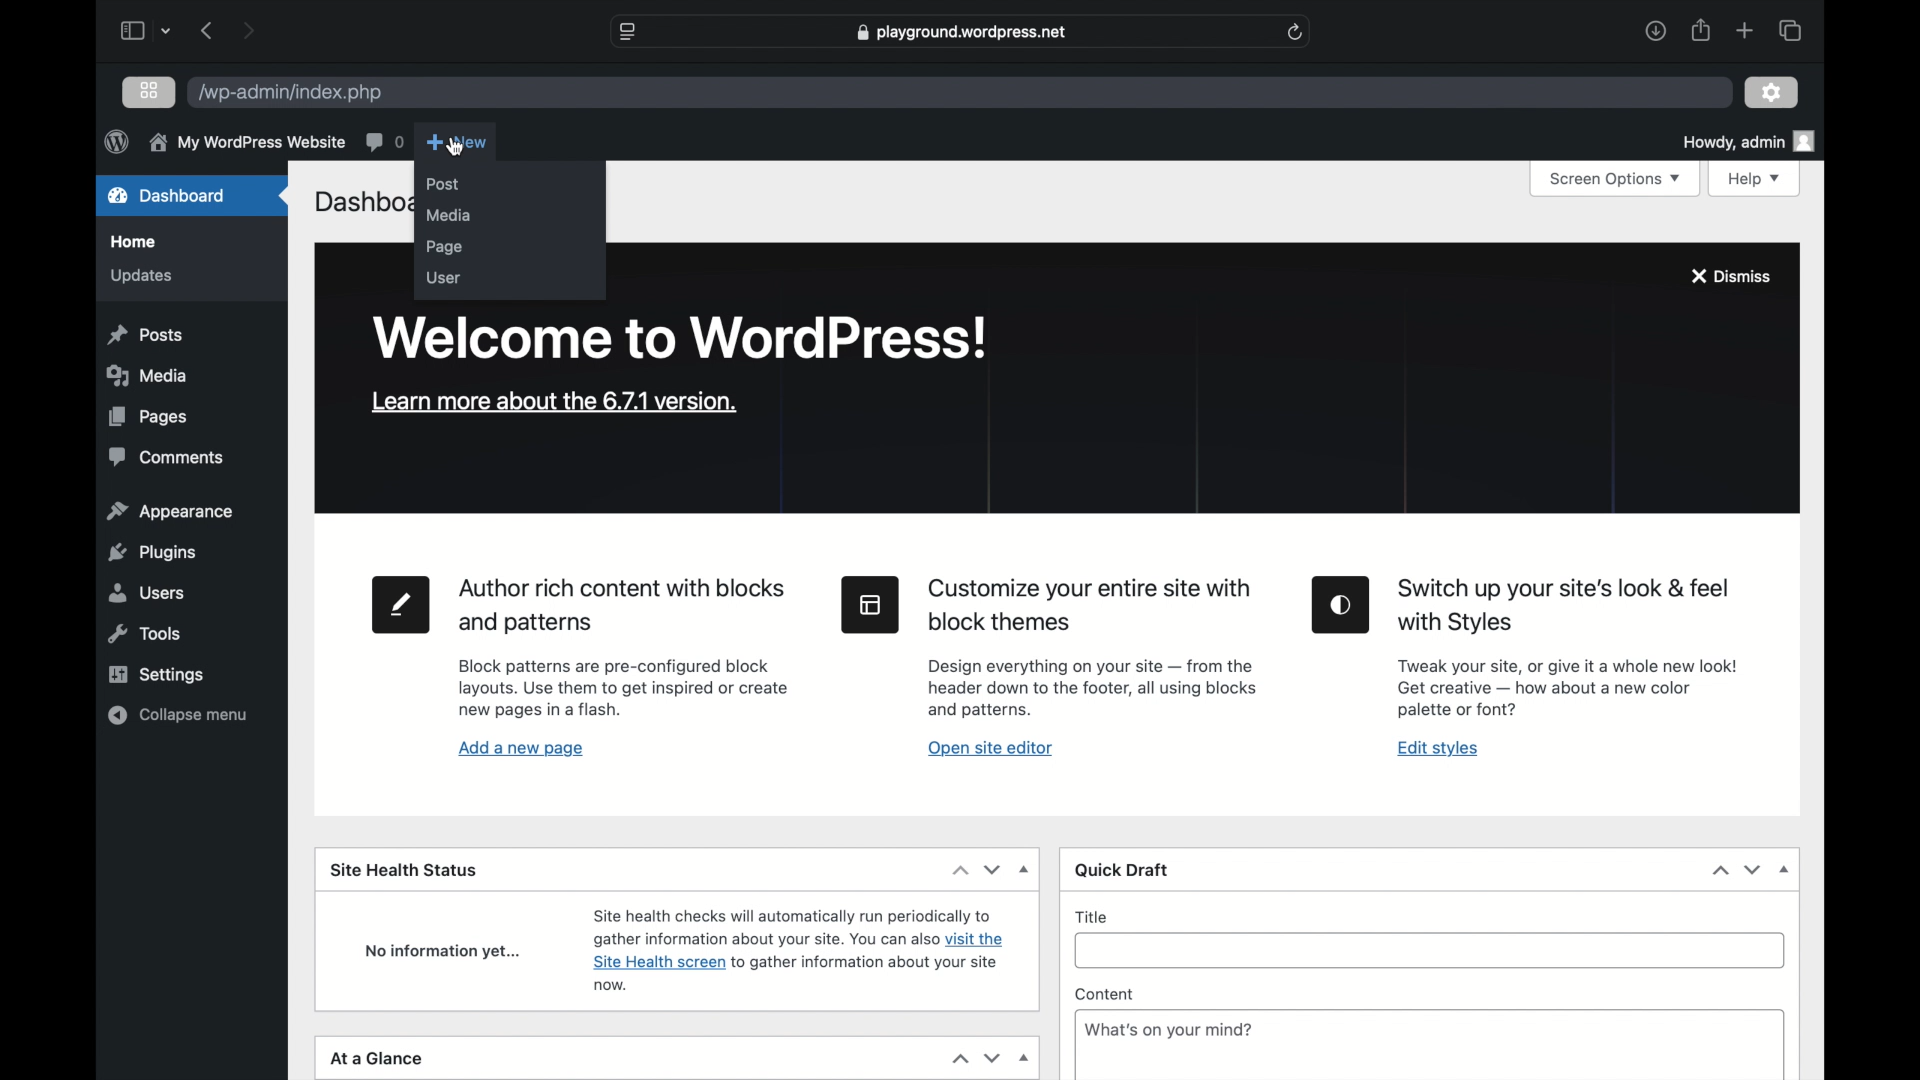 Image resolution: width=1920 pixels, height=1080 pixels. What do you see at coordinates (799, 946) in the screenshot?
I see `site health check information` at bounding box center [799, 946].